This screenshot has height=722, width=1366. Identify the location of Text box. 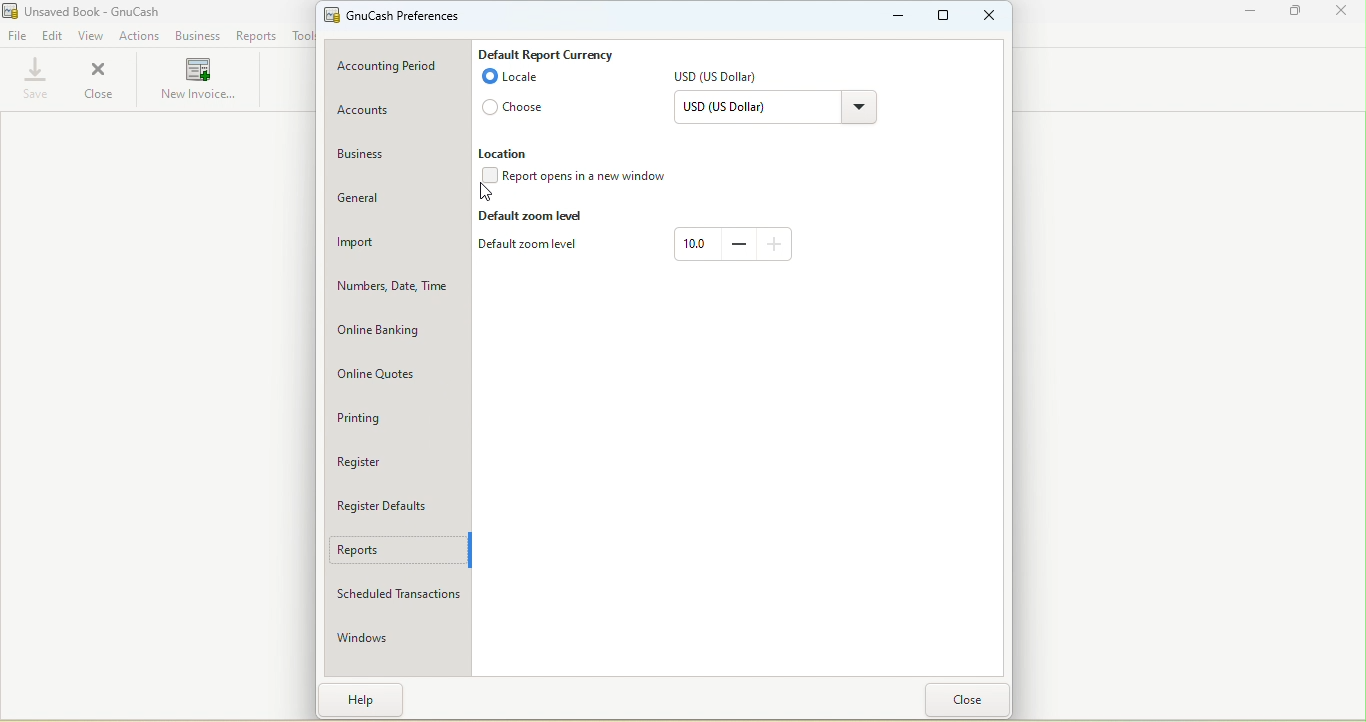
(696, 244).